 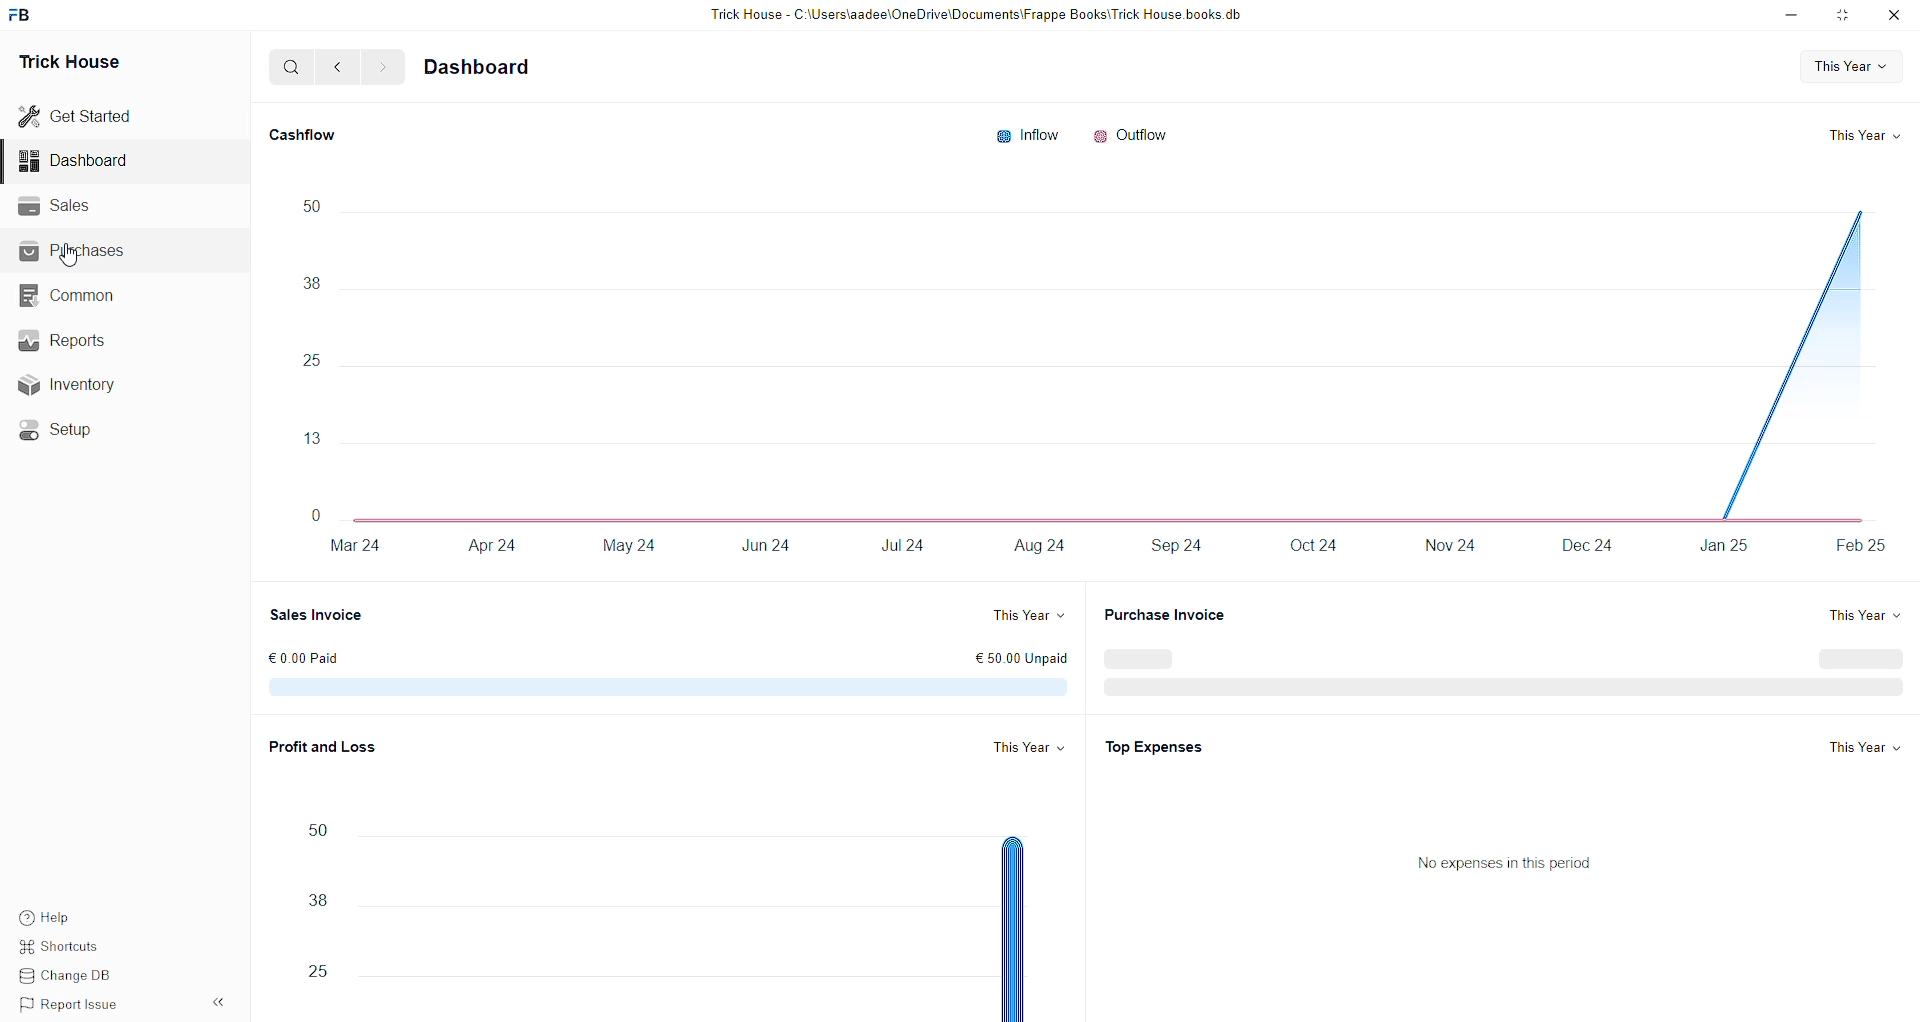 I want to click on Get Started, so click(x=79, y=114).